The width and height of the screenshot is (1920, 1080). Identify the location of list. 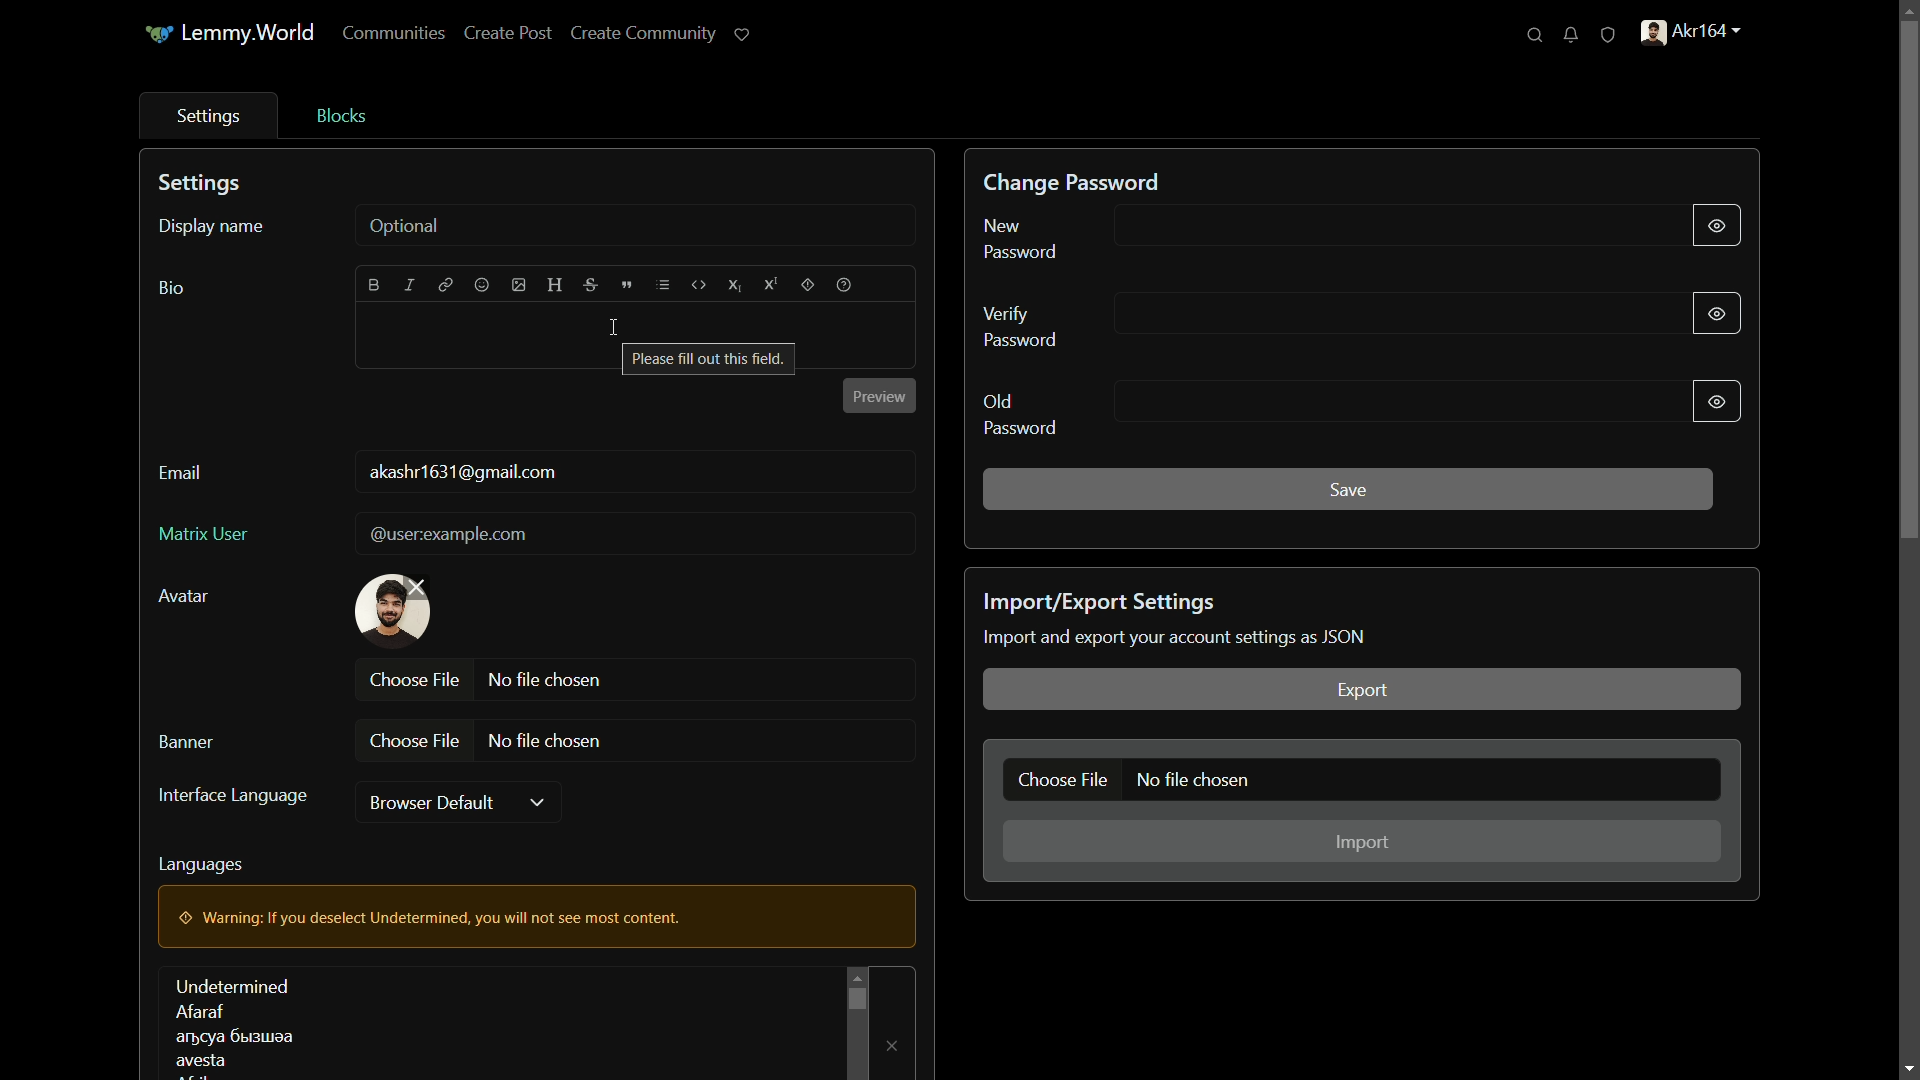
(663, 285).